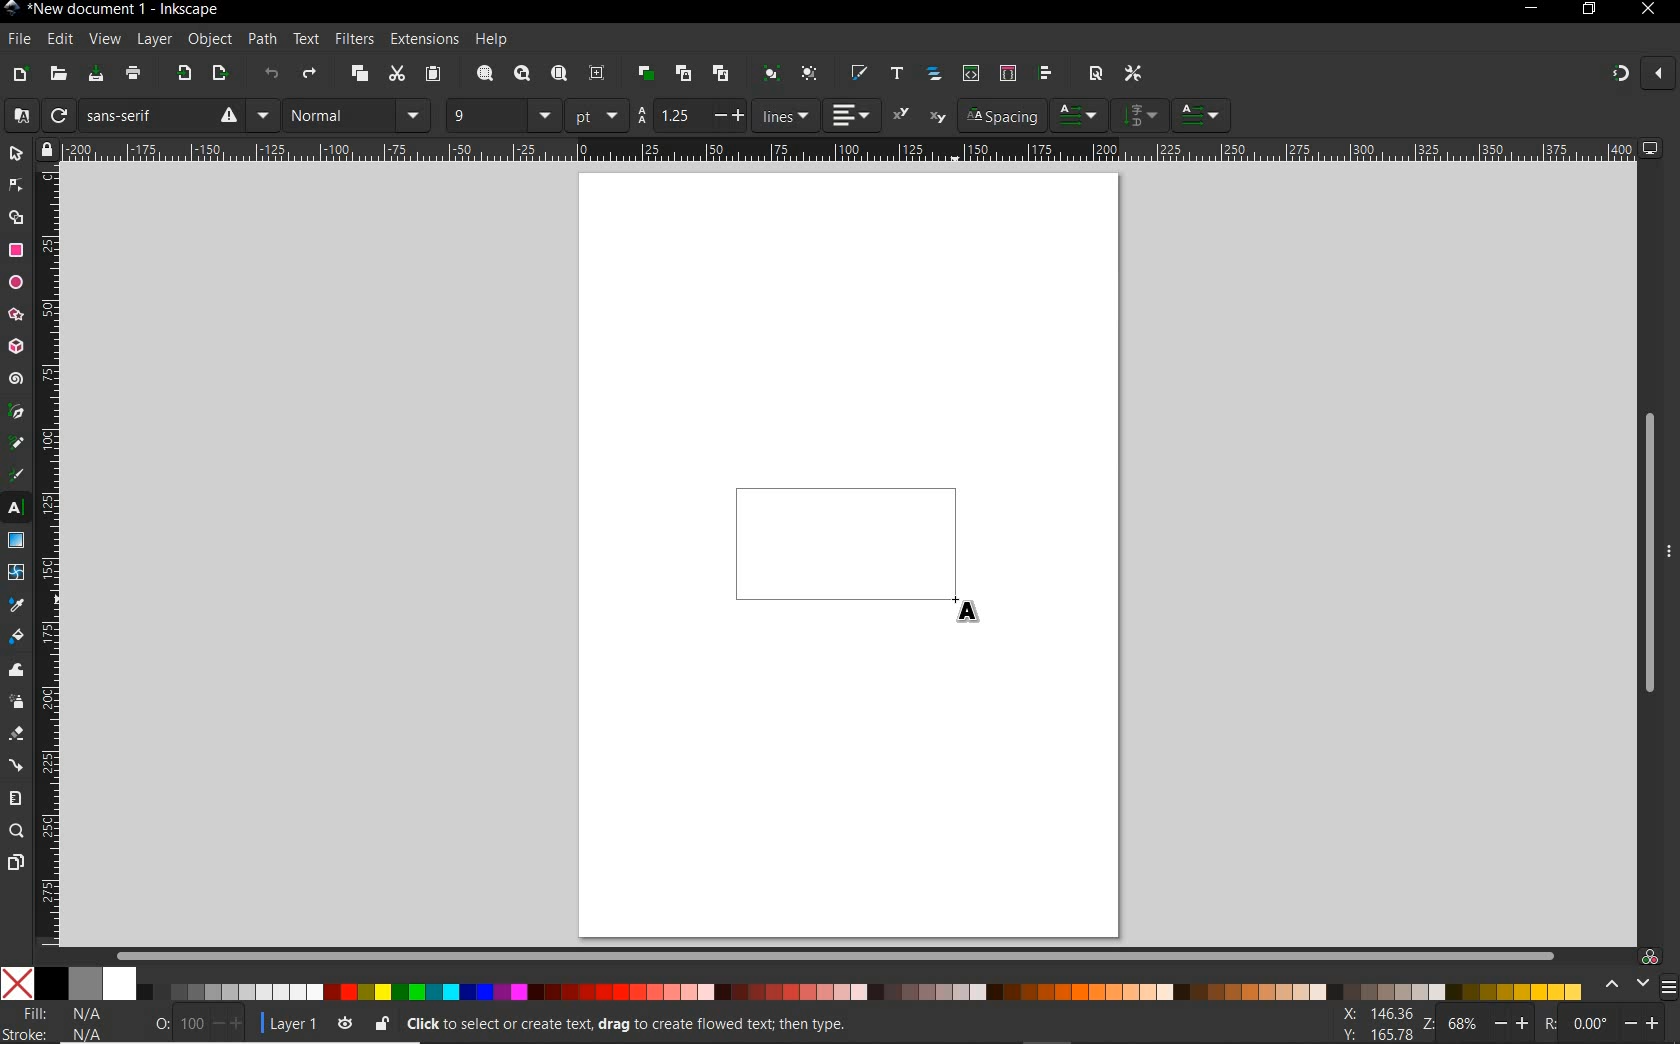  What do you see at coordinates (1658, 75) in the screenshot?
I see `close options` at bounding box center [1658, 75].